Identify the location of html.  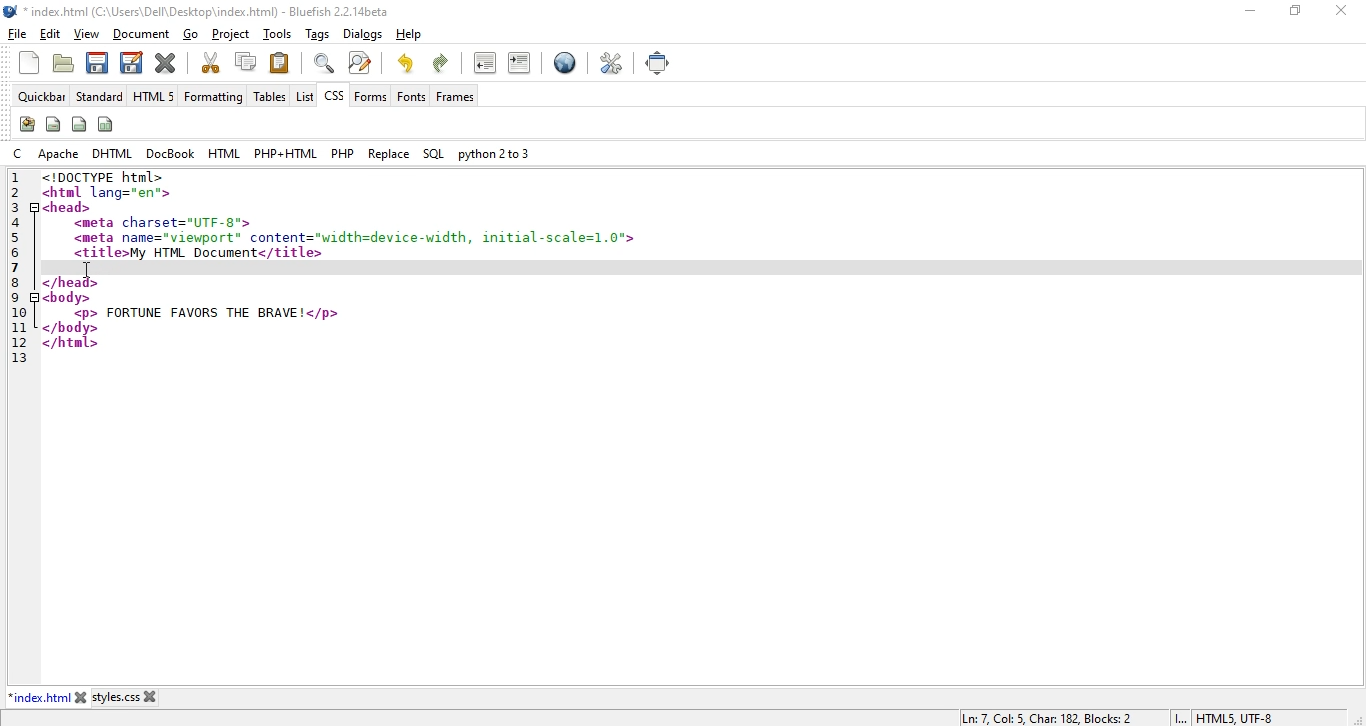
(225, 153).